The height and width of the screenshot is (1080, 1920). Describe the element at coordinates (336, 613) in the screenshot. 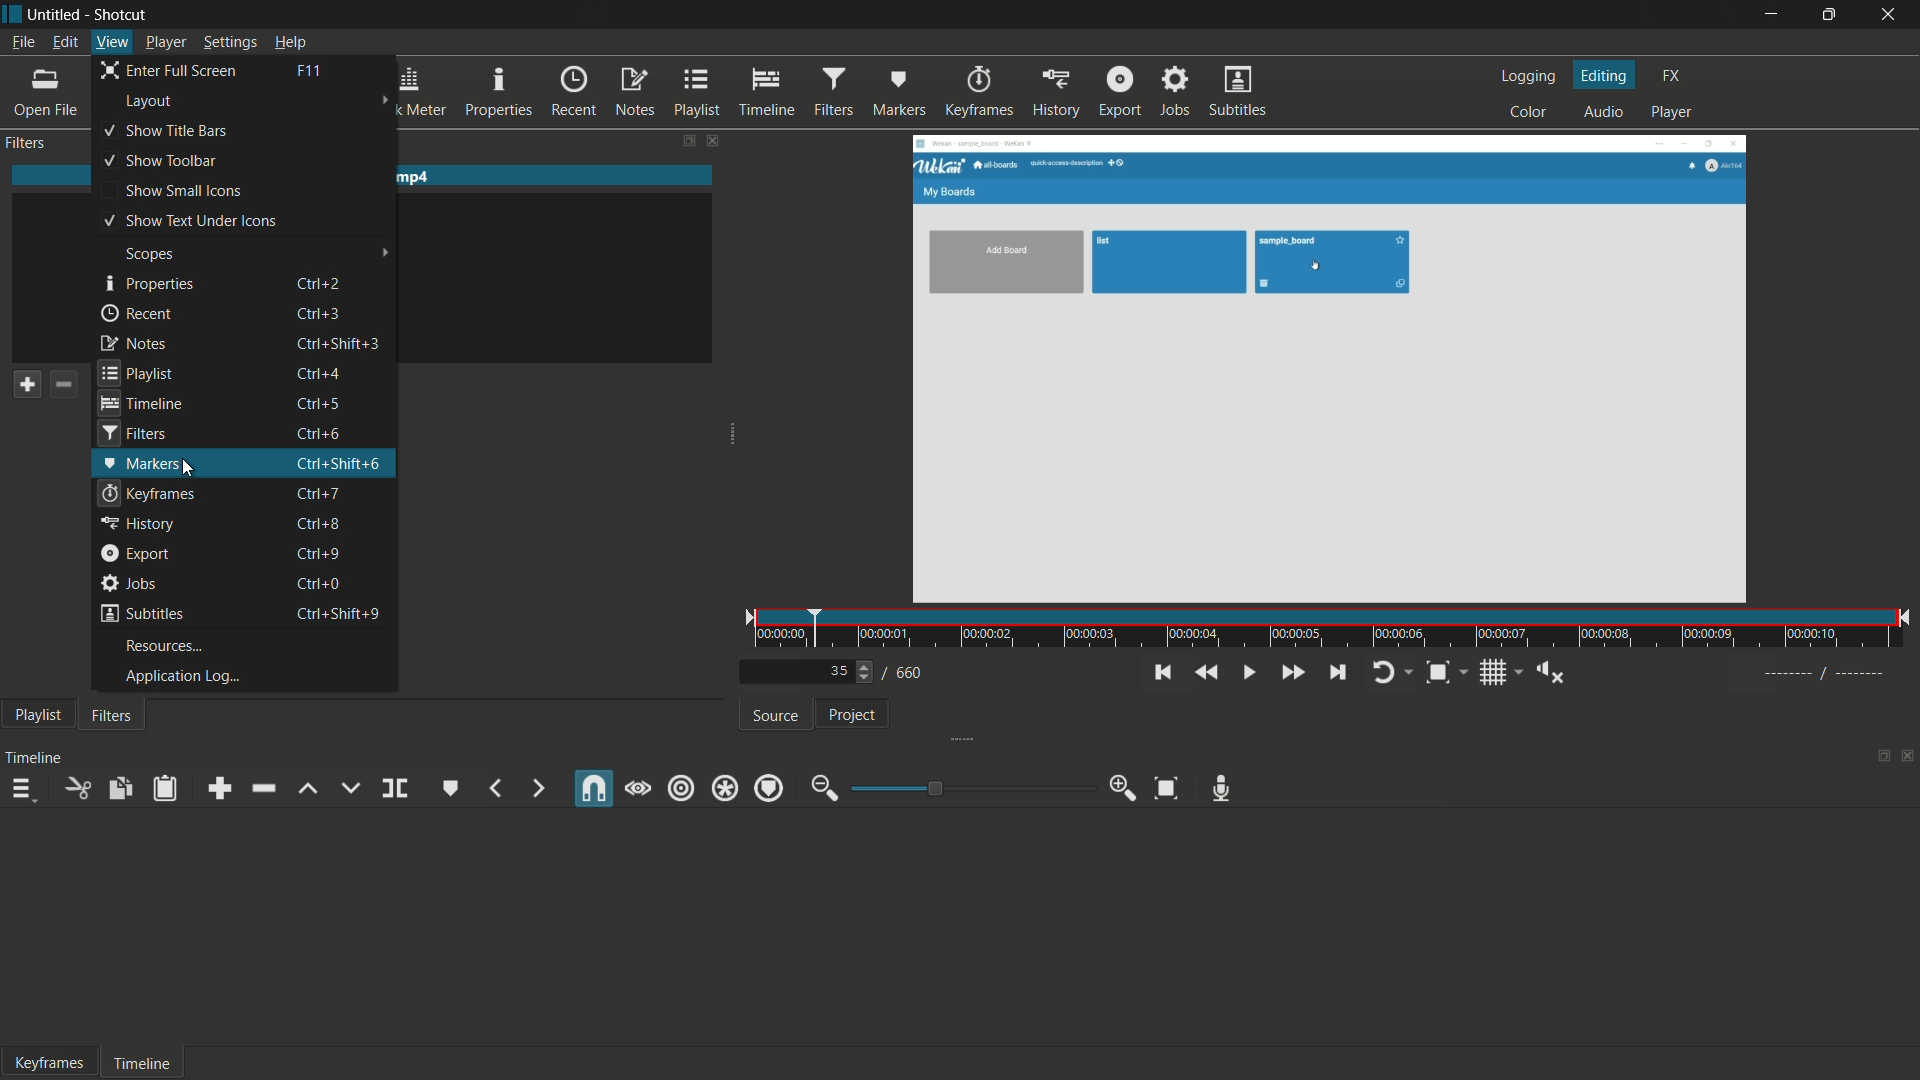

I see `keyboard shortcut` at that location.